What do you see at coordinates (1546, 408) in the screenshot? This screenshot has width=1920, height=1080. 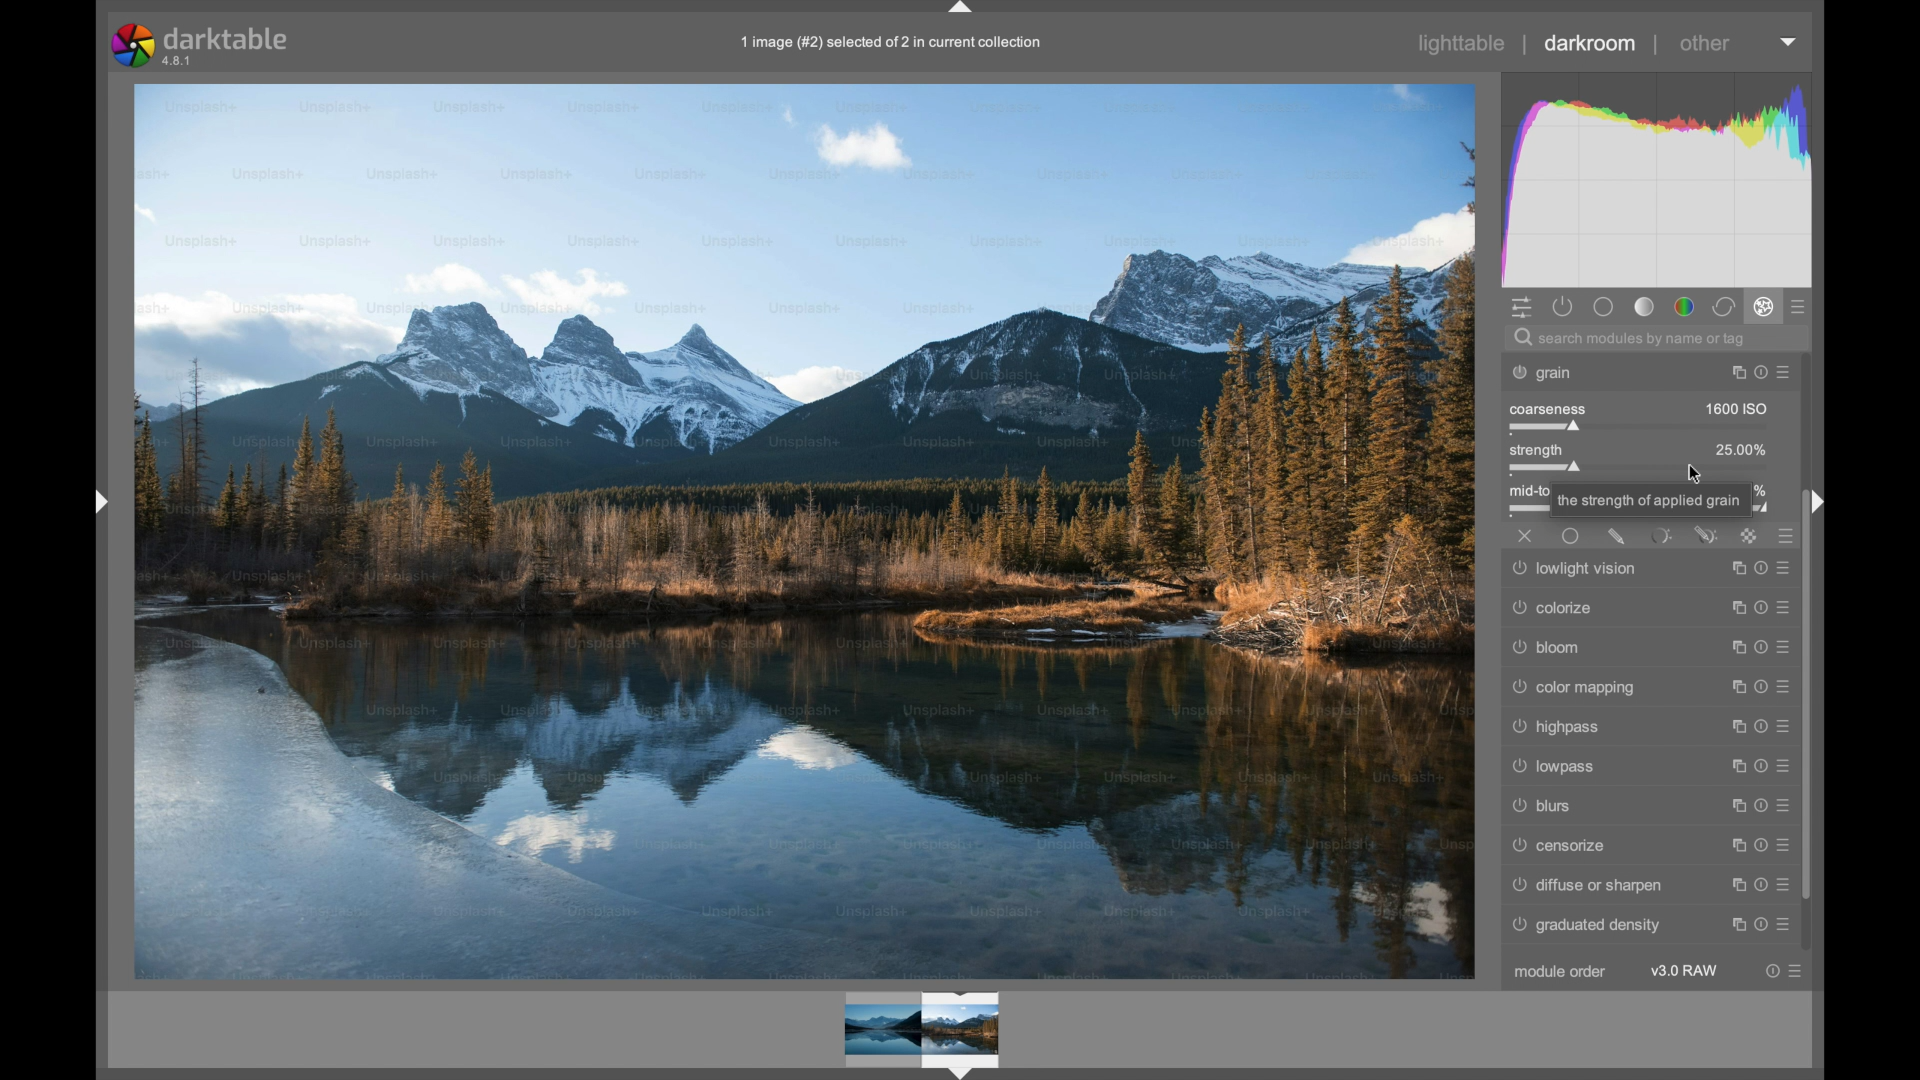 I see `coarseness` at bounding box center [1546, 408].